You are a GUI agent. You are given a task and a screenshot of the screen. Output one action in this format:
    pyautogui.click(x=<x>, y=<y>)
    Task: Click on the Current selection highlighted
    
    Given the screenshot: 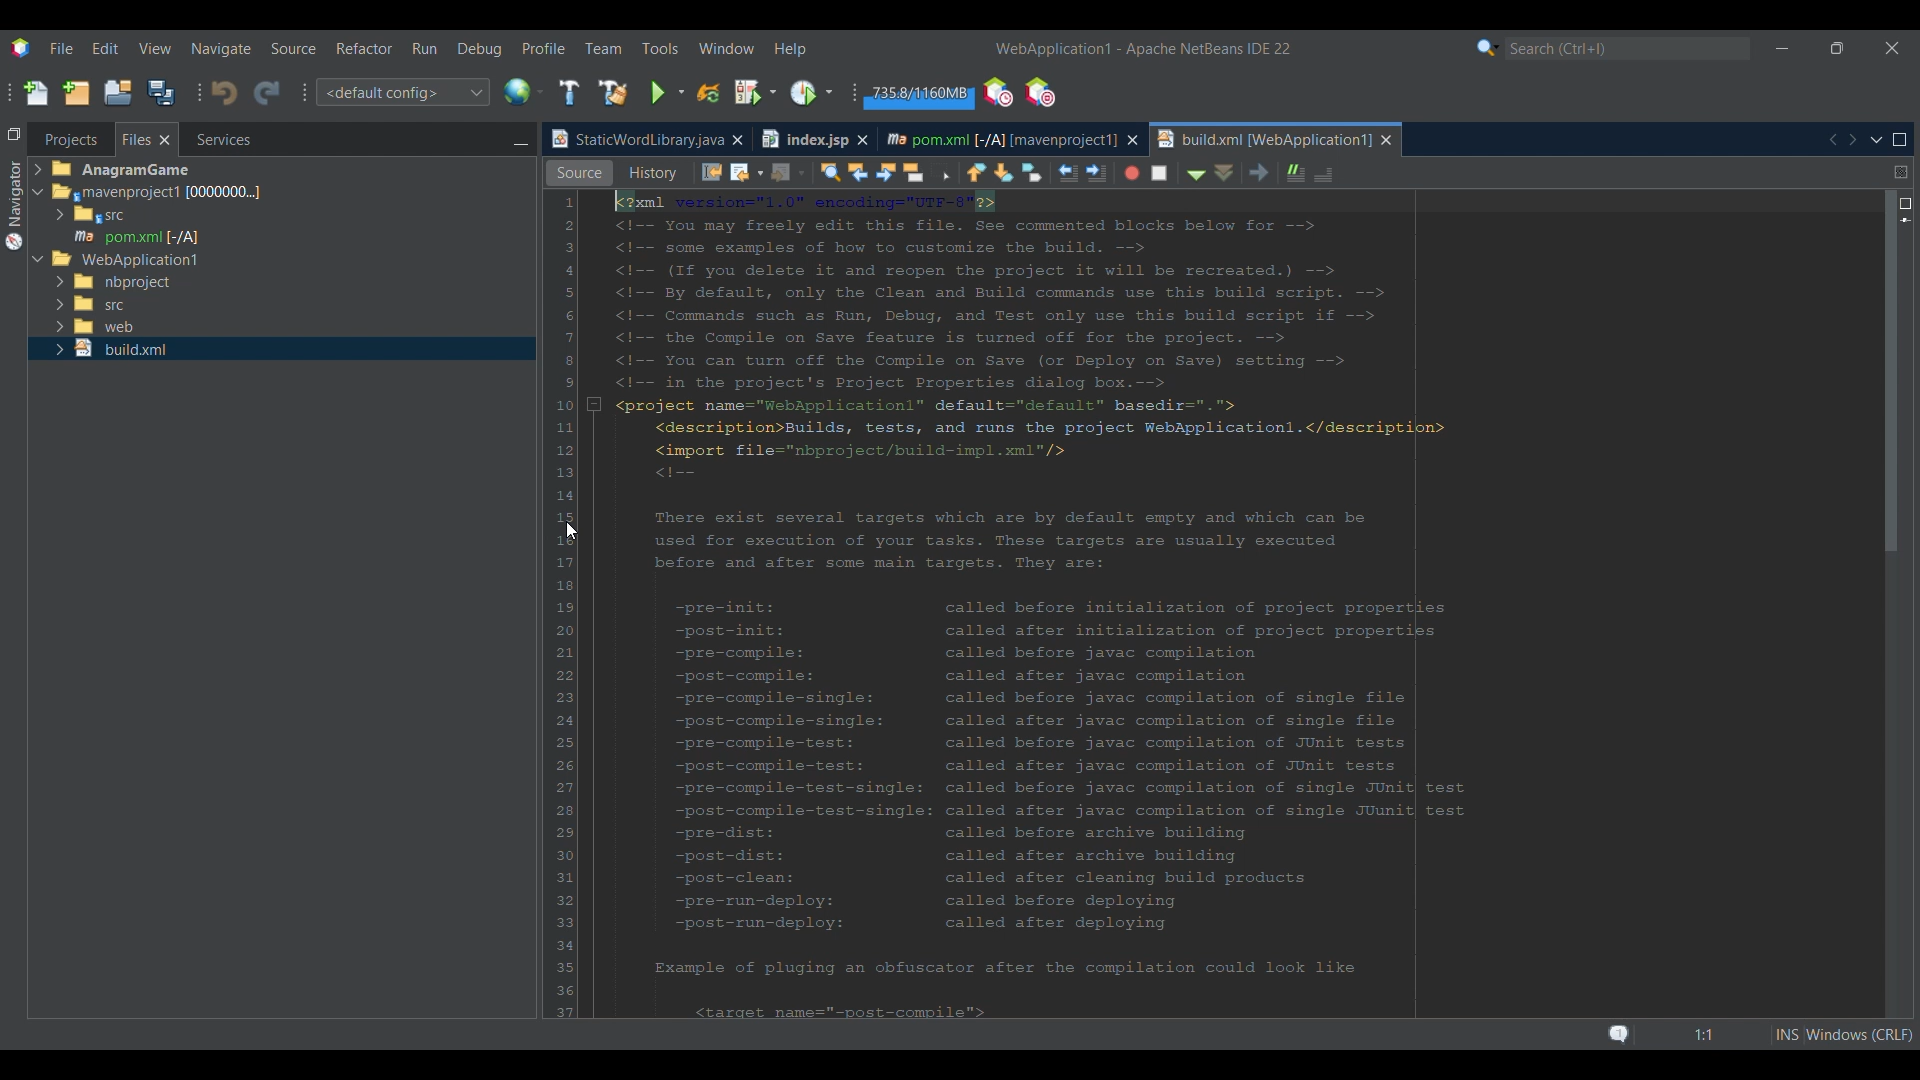 What is the action you would take?
    pyautogui.click(x=147, y=139)
    